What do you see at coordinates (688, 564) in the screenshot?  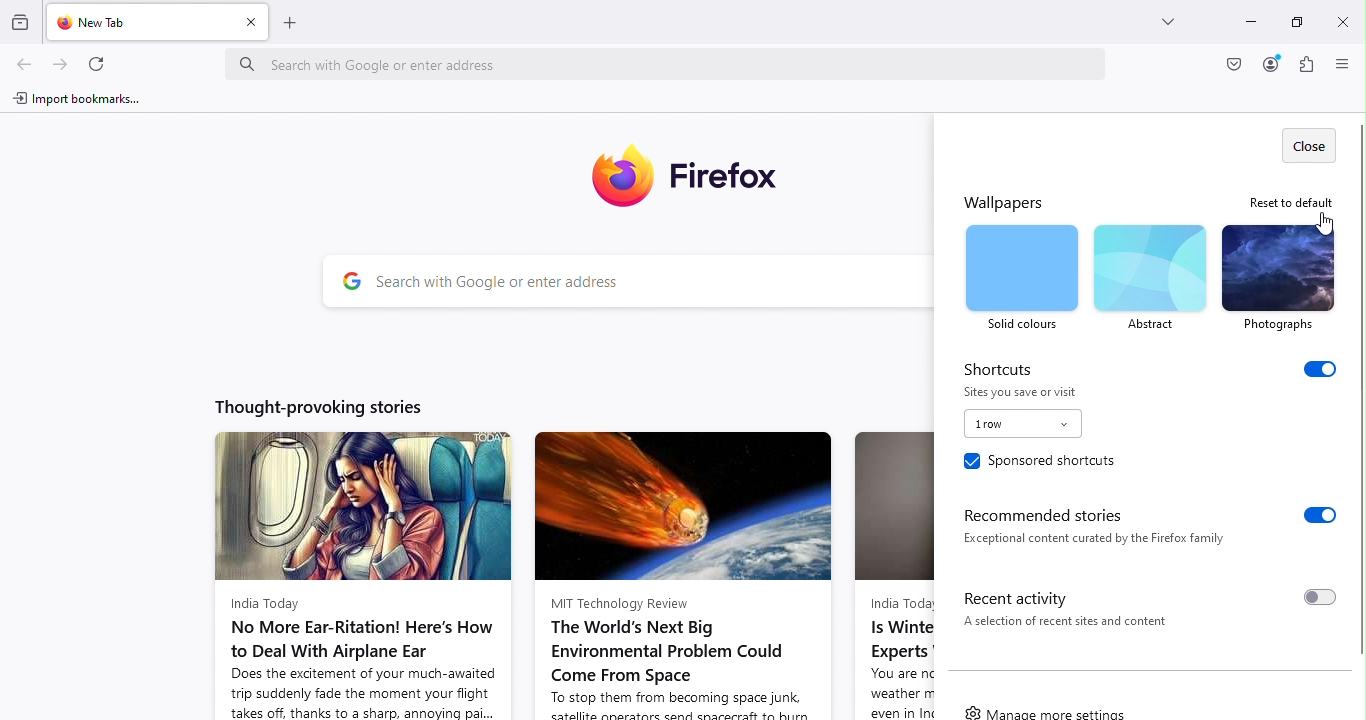 I see `New articles` at bounding box center [688, 564].